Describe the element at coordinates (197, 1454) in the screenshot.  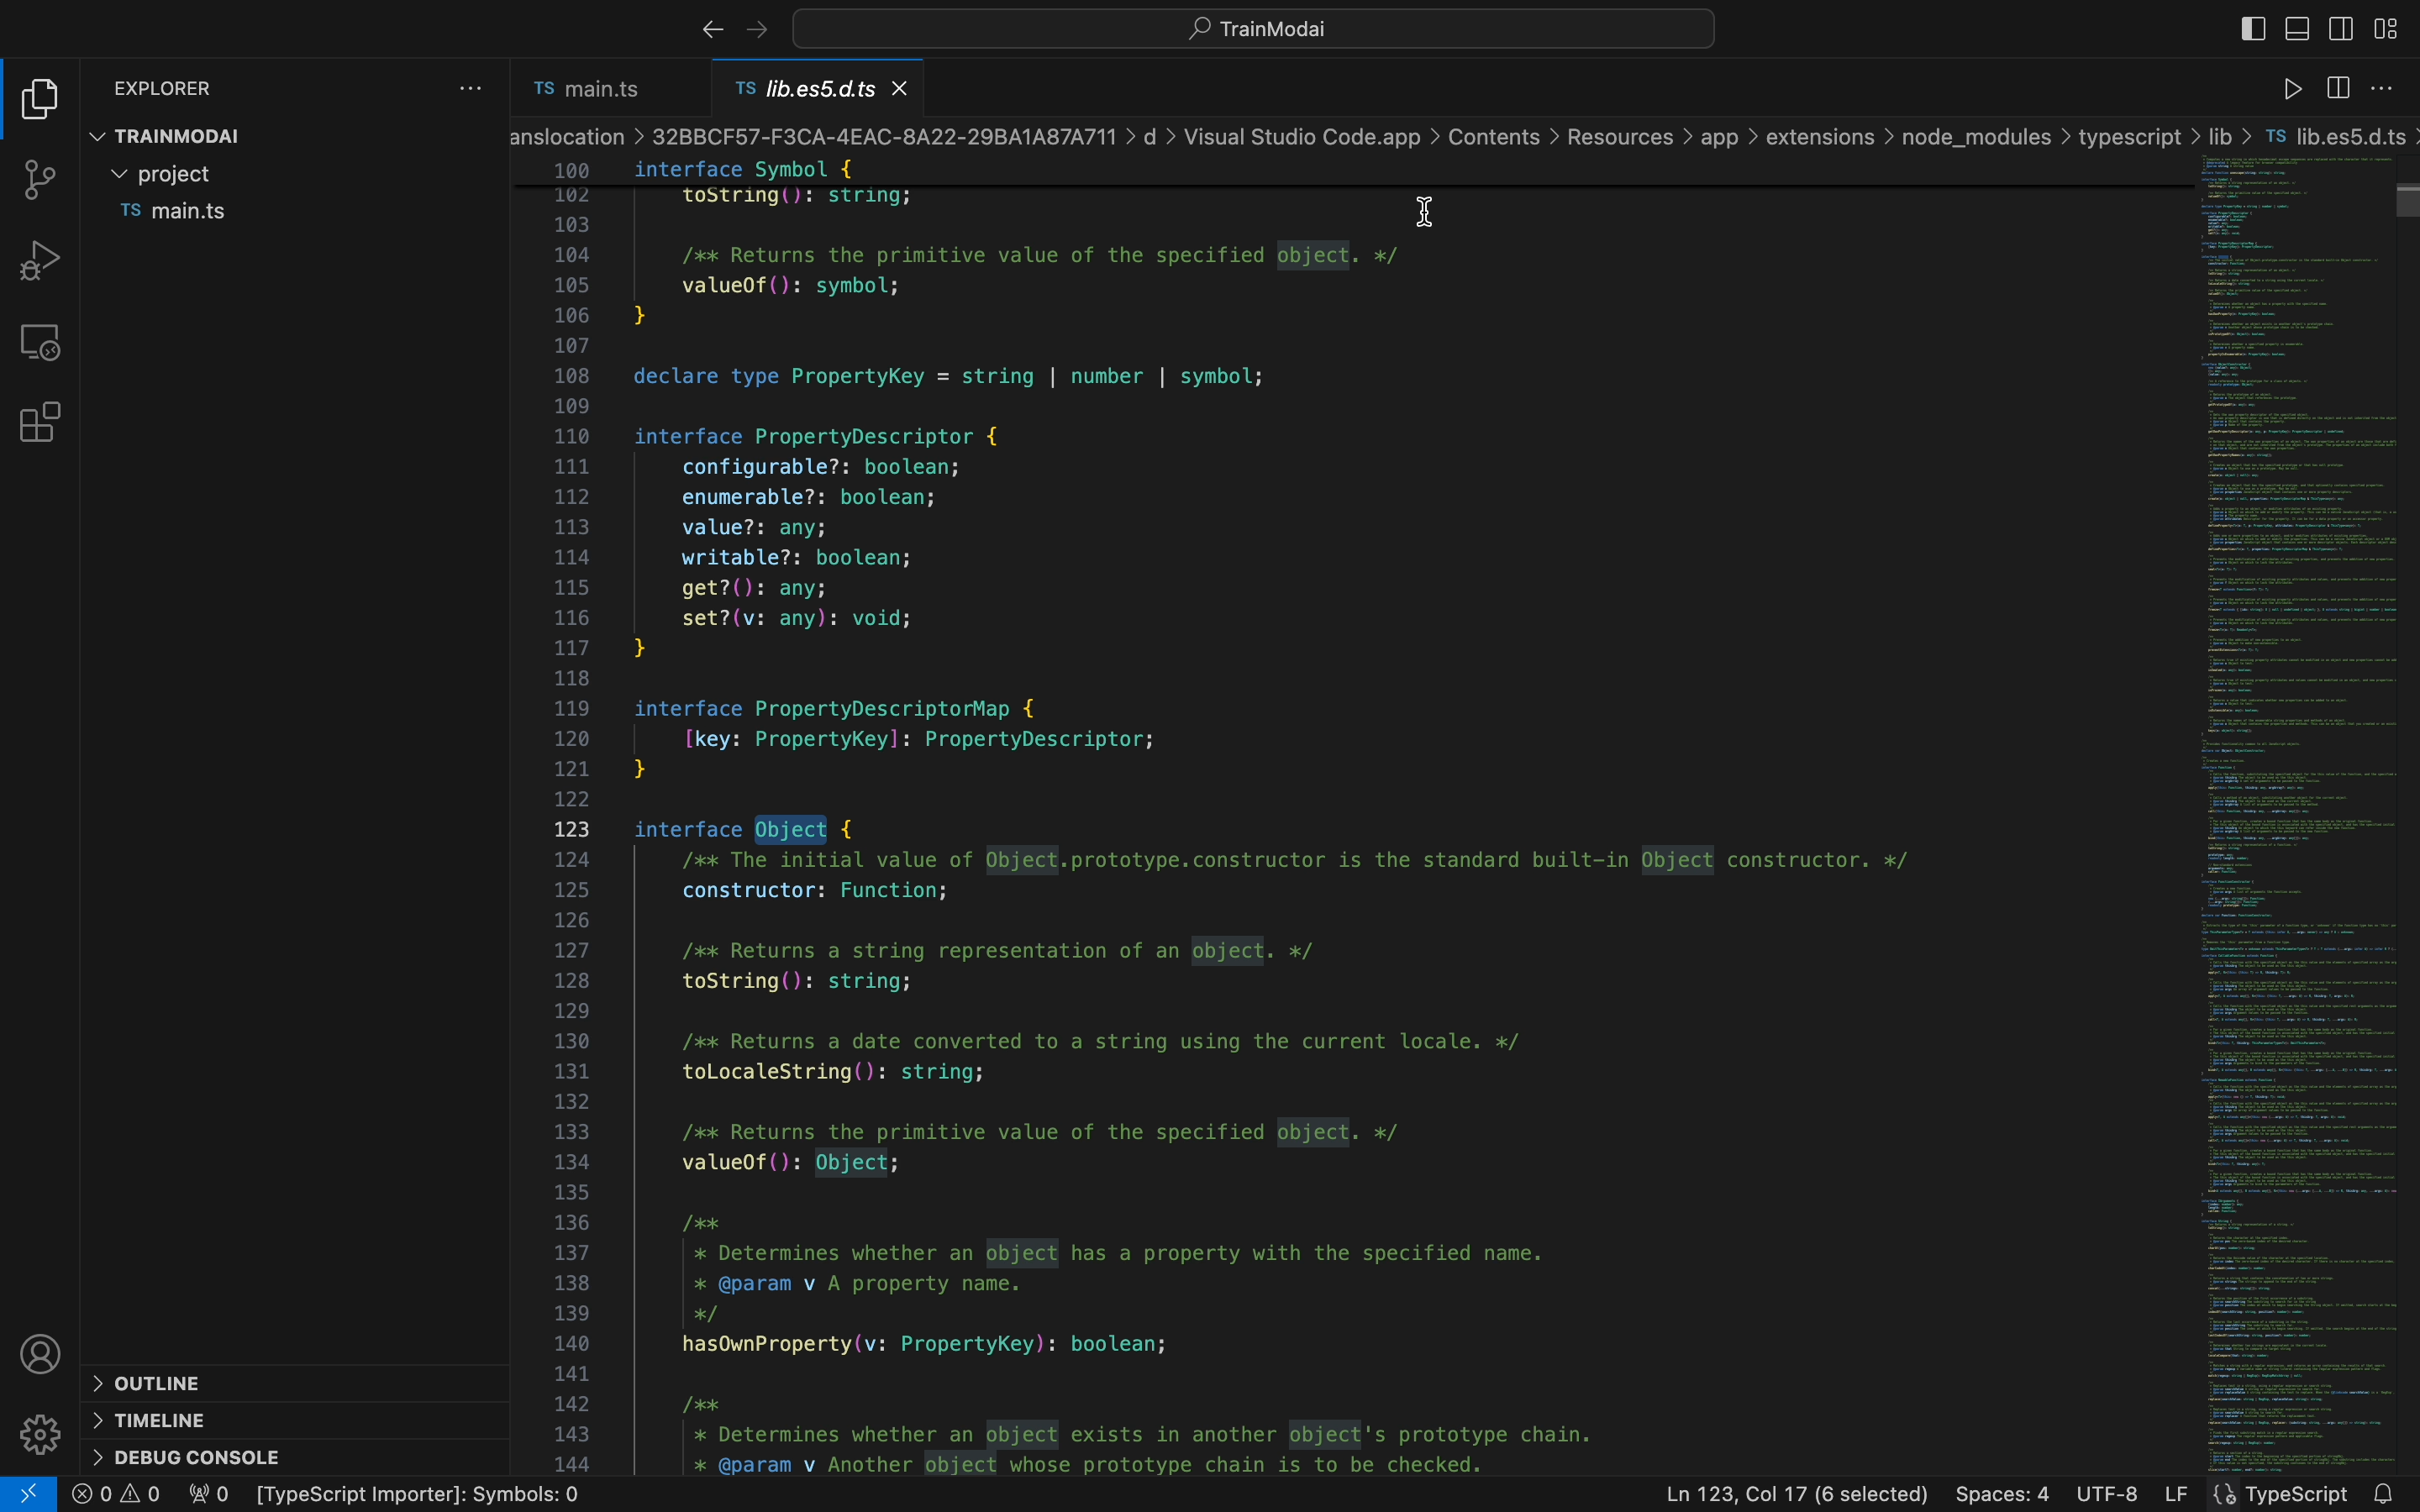
I see `debug console` at that location.